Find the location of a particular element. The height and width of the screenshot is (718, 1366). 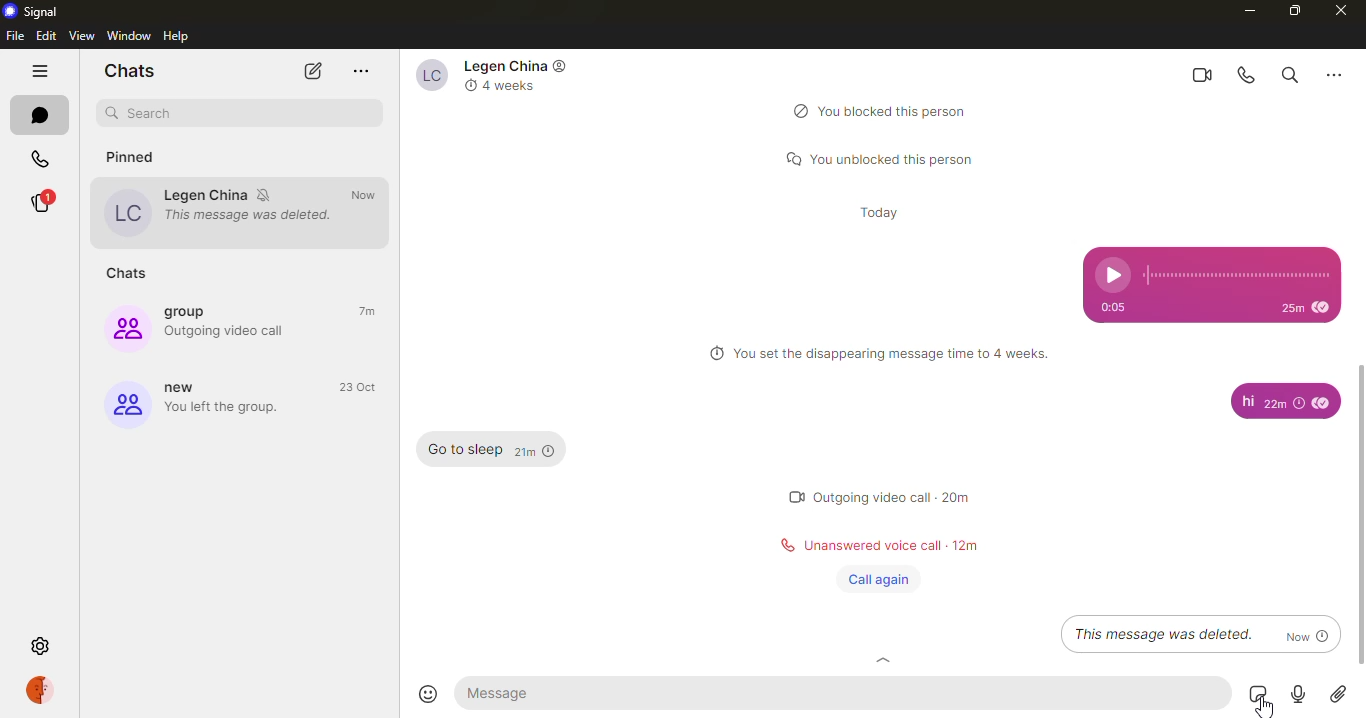

time is located at coordinates (535, 452).